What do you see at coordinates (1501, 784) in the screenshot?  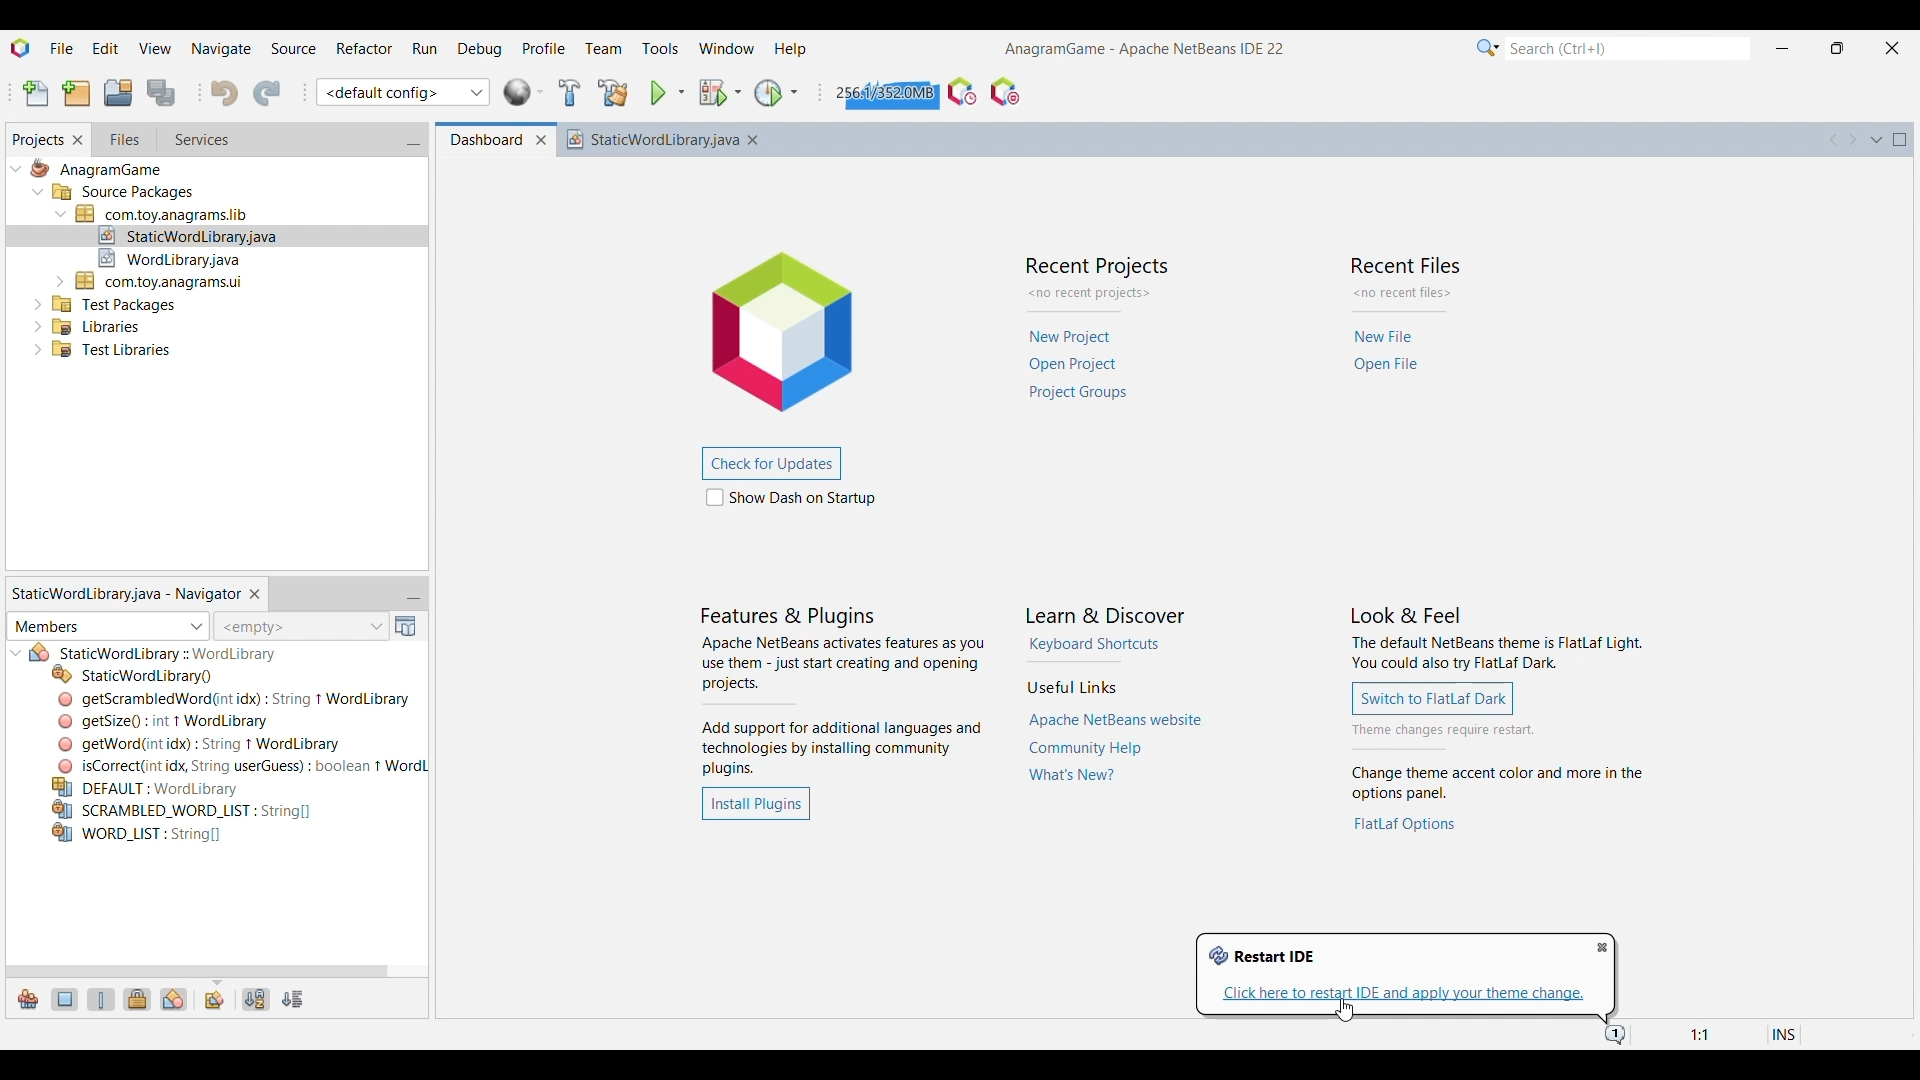 I see `Description of FlatLaf options` at bounding box center [1501, 784].